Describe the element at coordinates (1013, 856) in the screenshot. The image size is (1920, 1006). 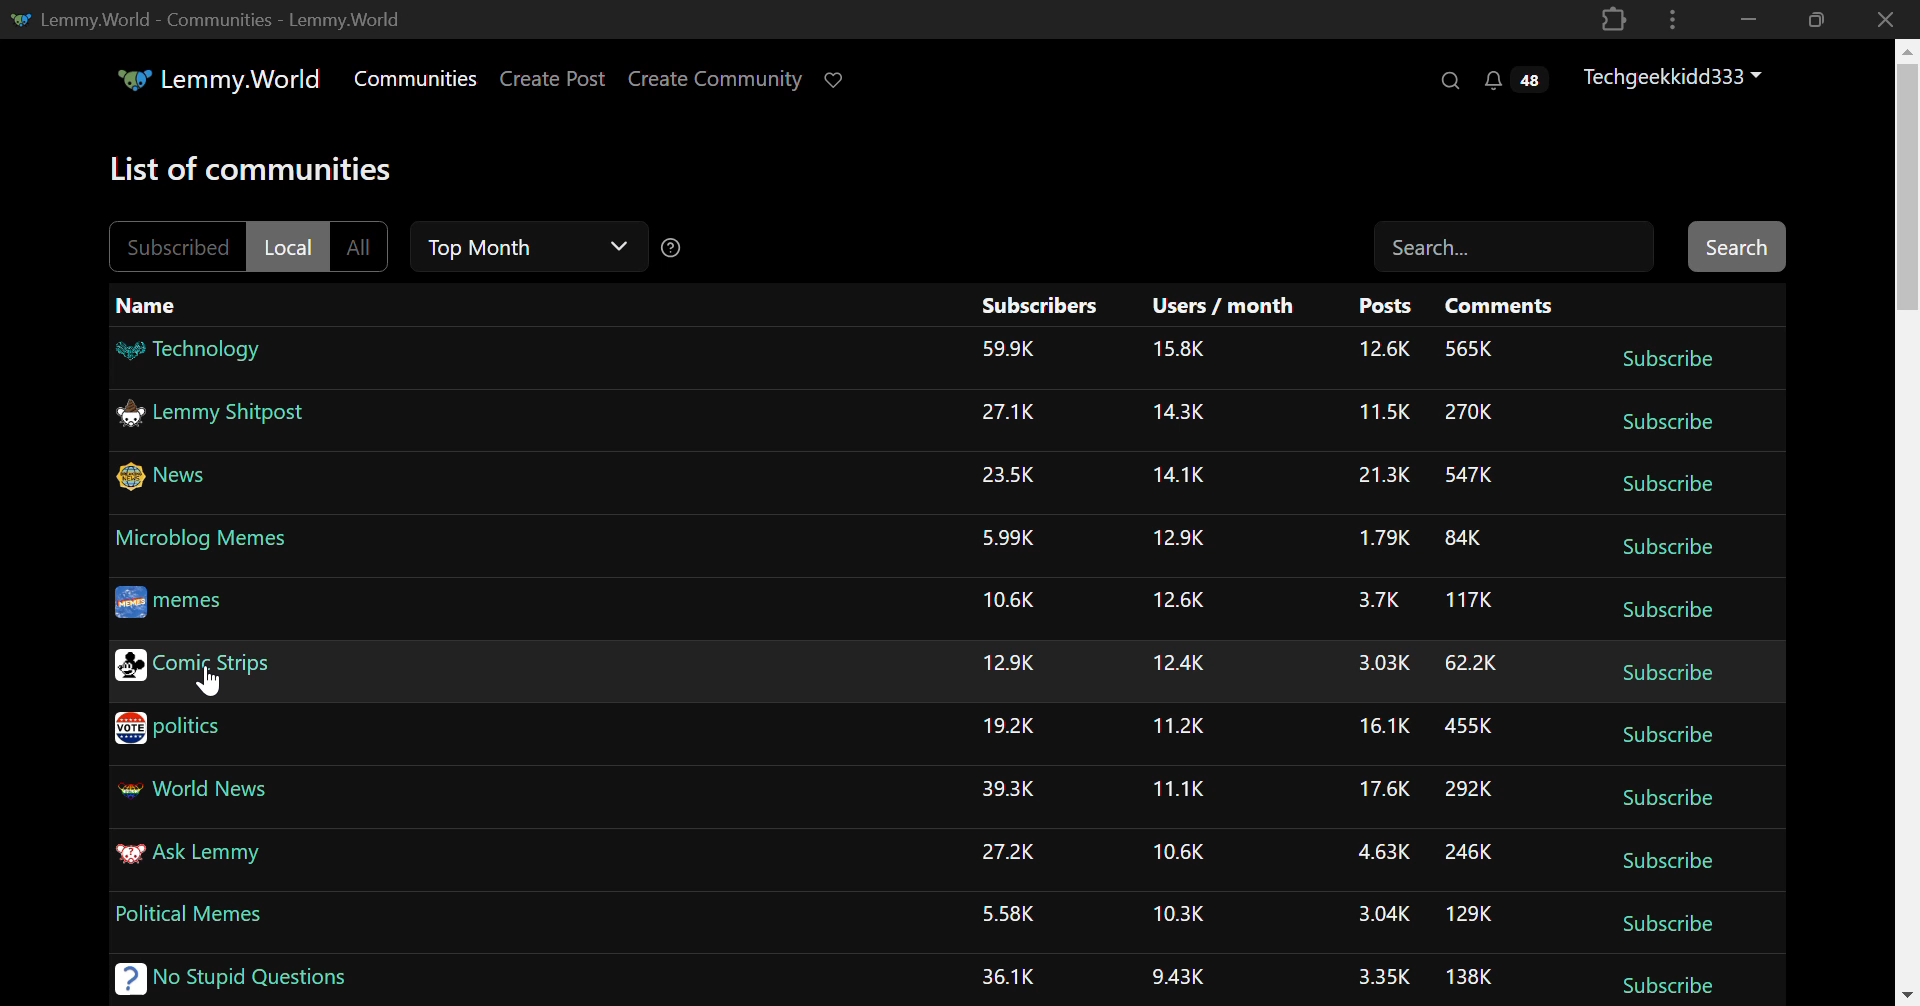
I see `27.2K` at that location.